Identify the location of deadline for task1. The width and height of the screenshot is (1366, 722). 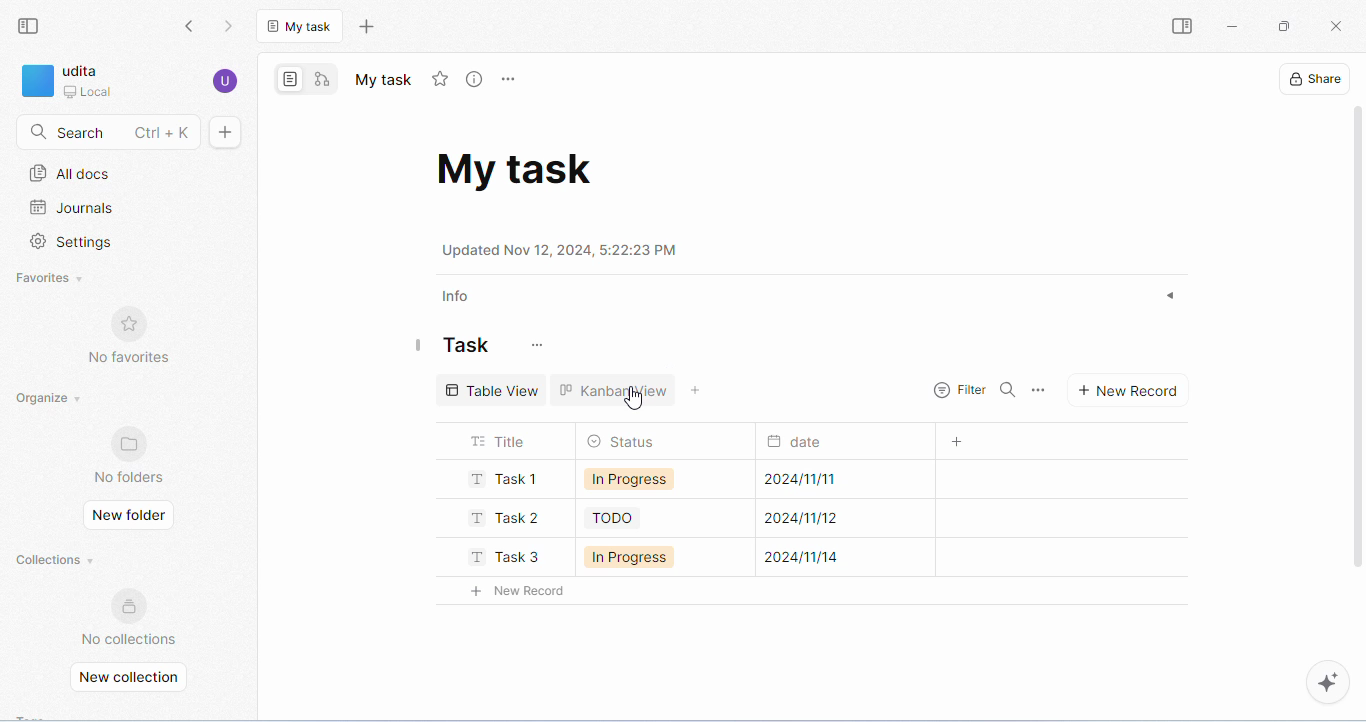
(803, 481).